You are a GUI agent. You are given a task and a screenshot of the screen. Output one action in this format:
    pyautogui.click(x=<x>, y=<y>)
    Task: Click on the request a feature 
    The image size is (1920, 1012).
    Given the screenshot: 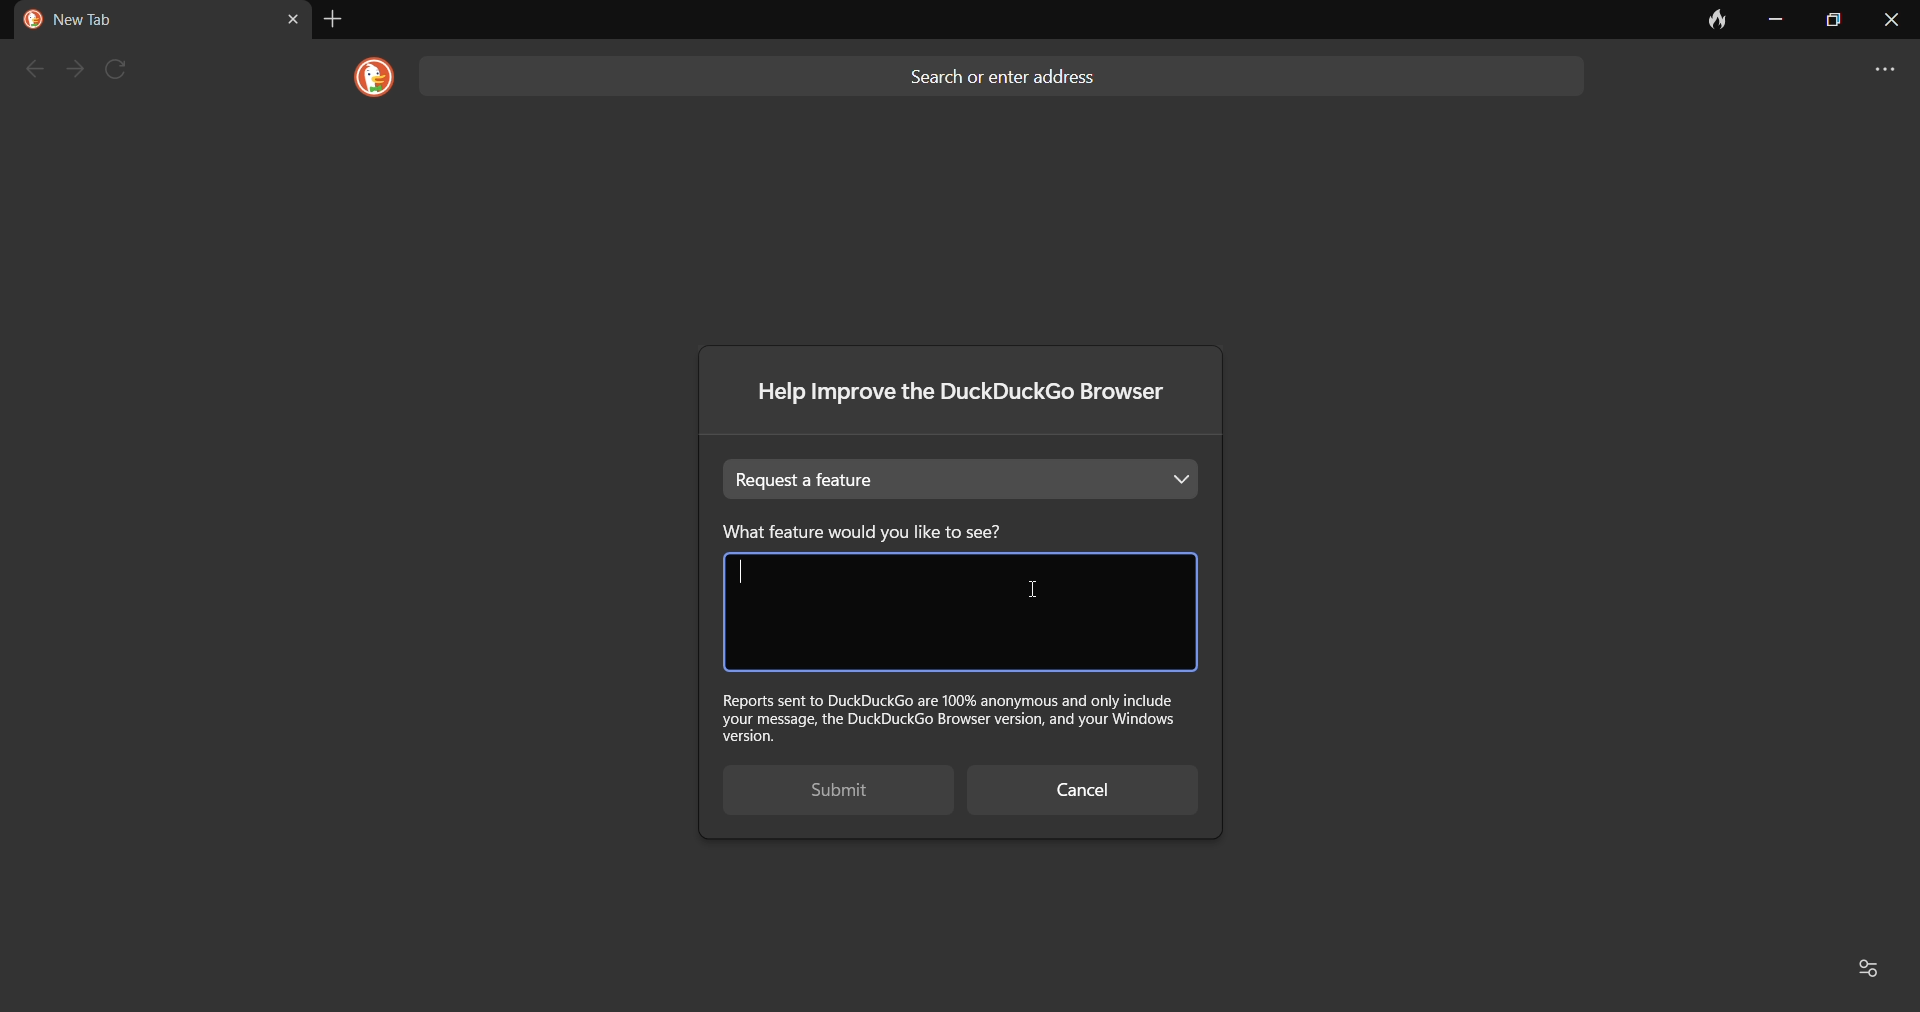 What is the action you would take?
    pyautogui.click(x=965, y=479)
    